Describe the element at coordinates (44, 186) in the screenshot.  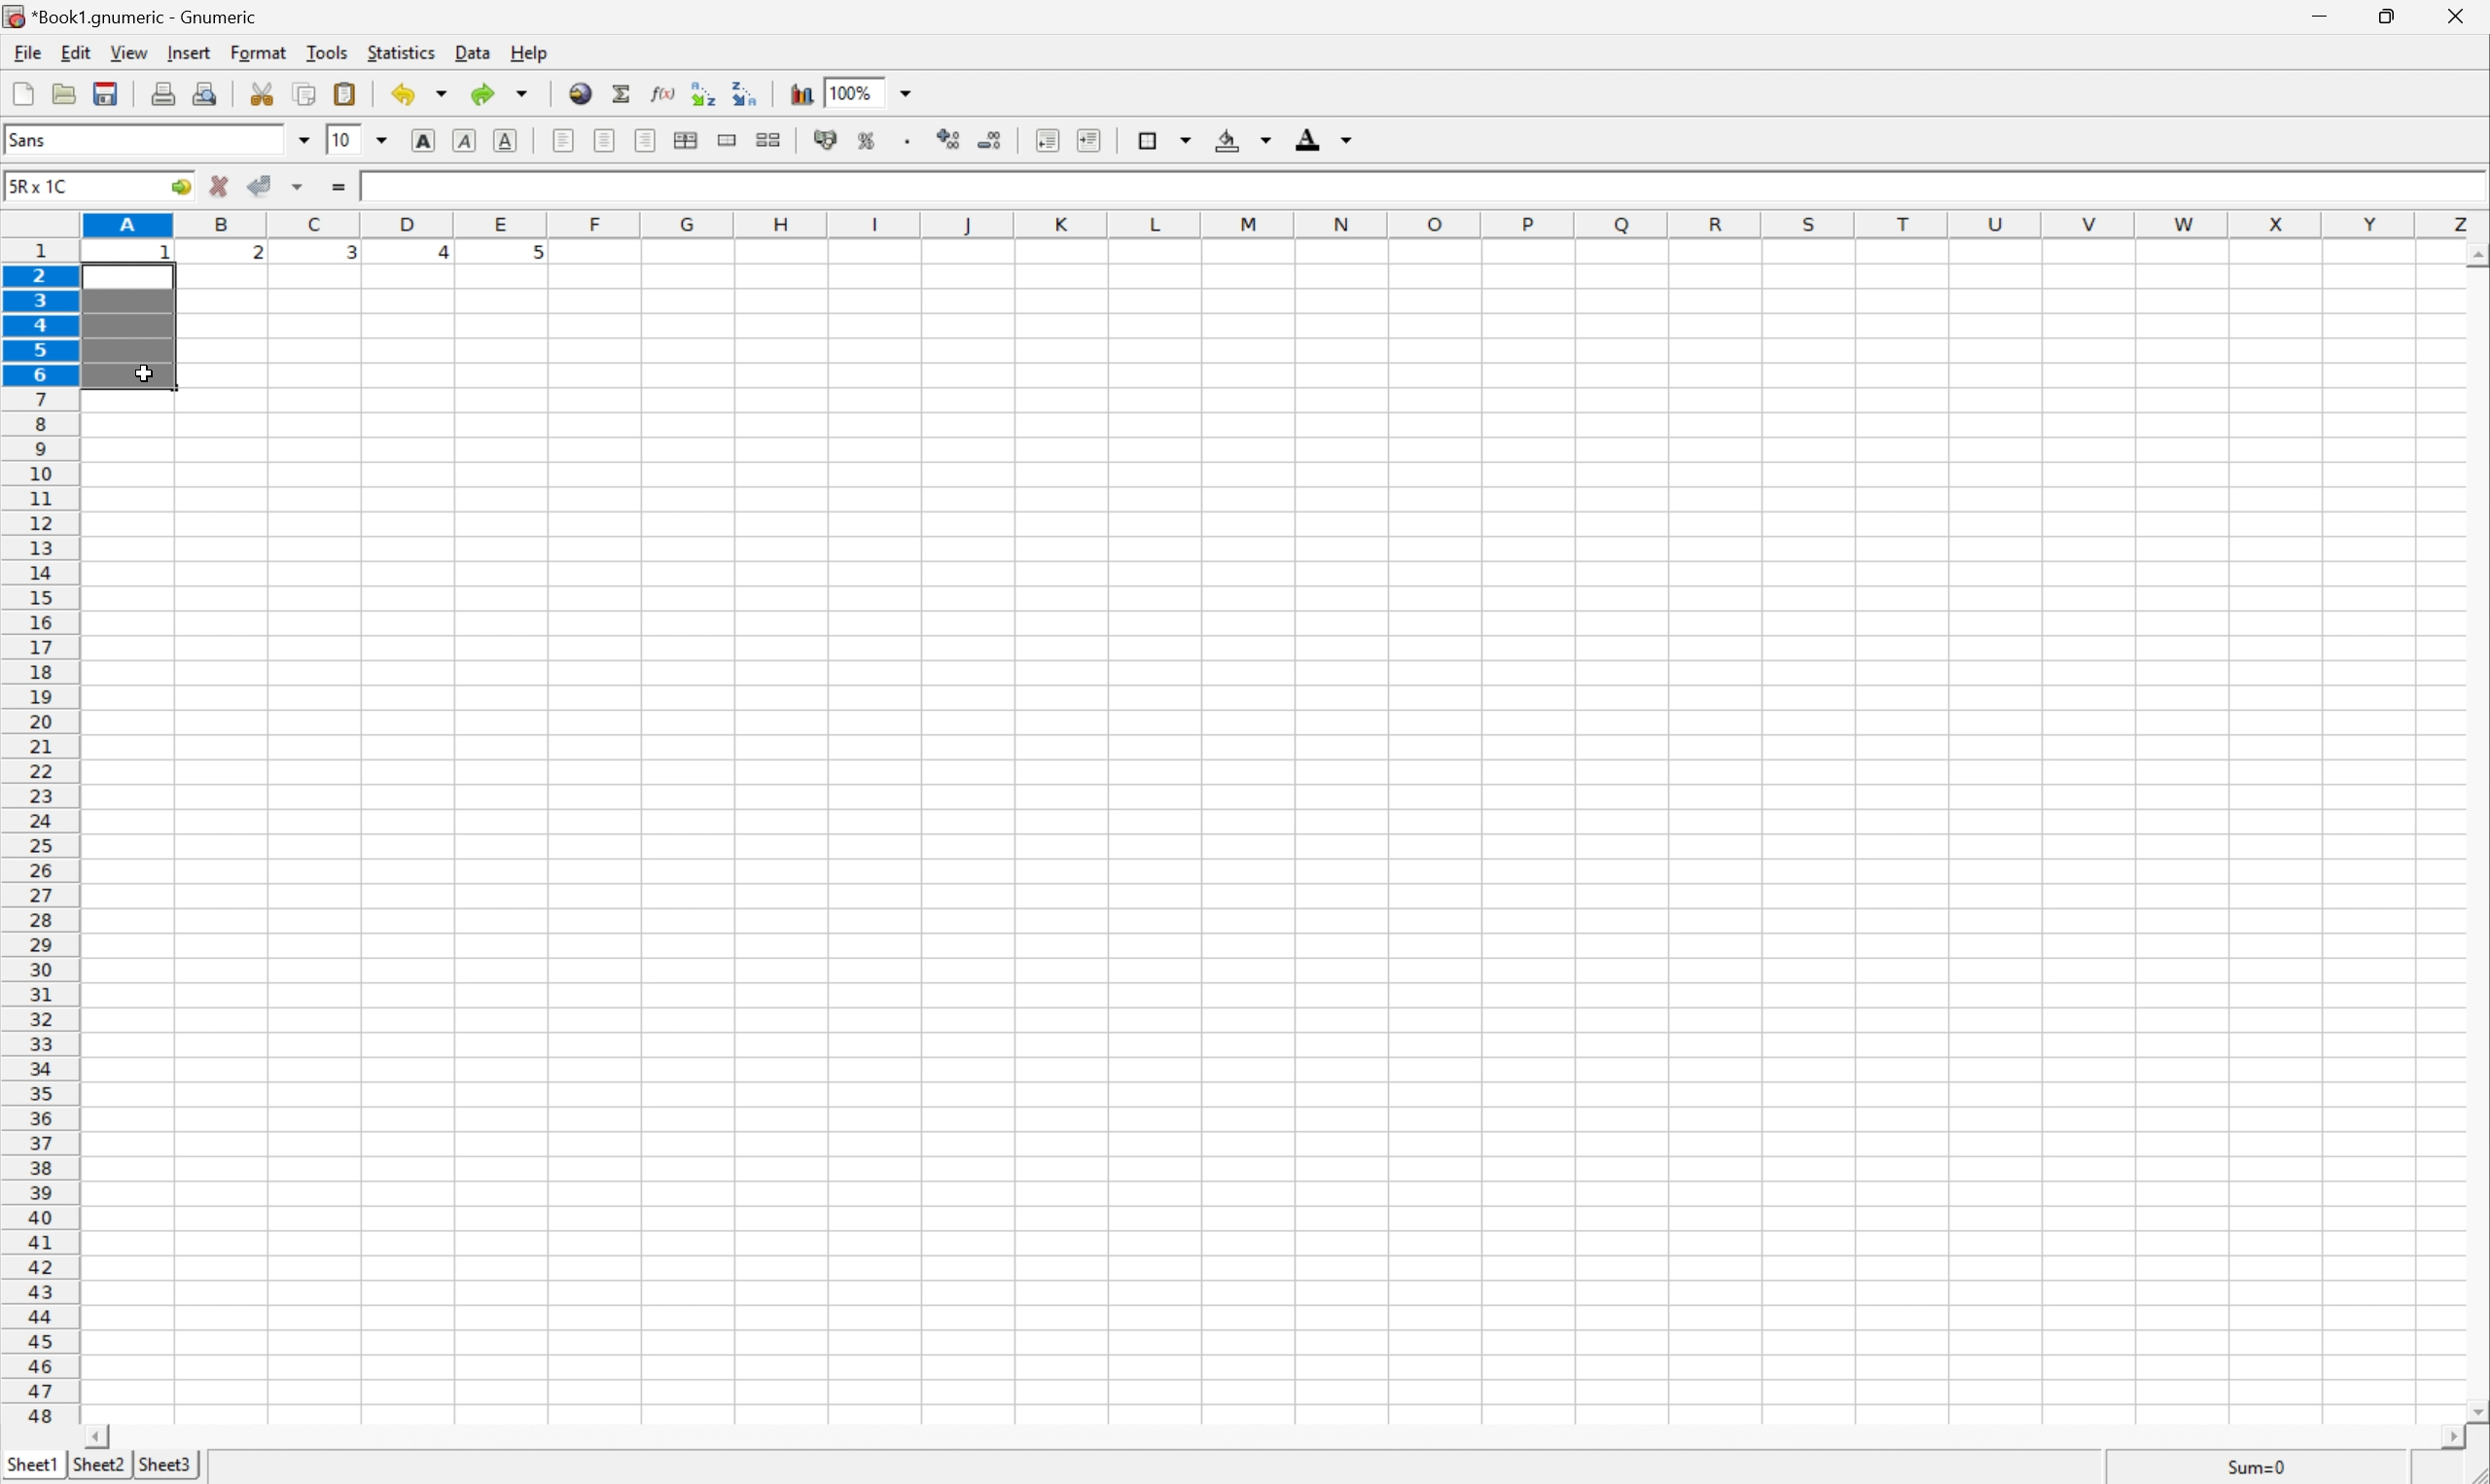
I see `5R*1C` at that location.